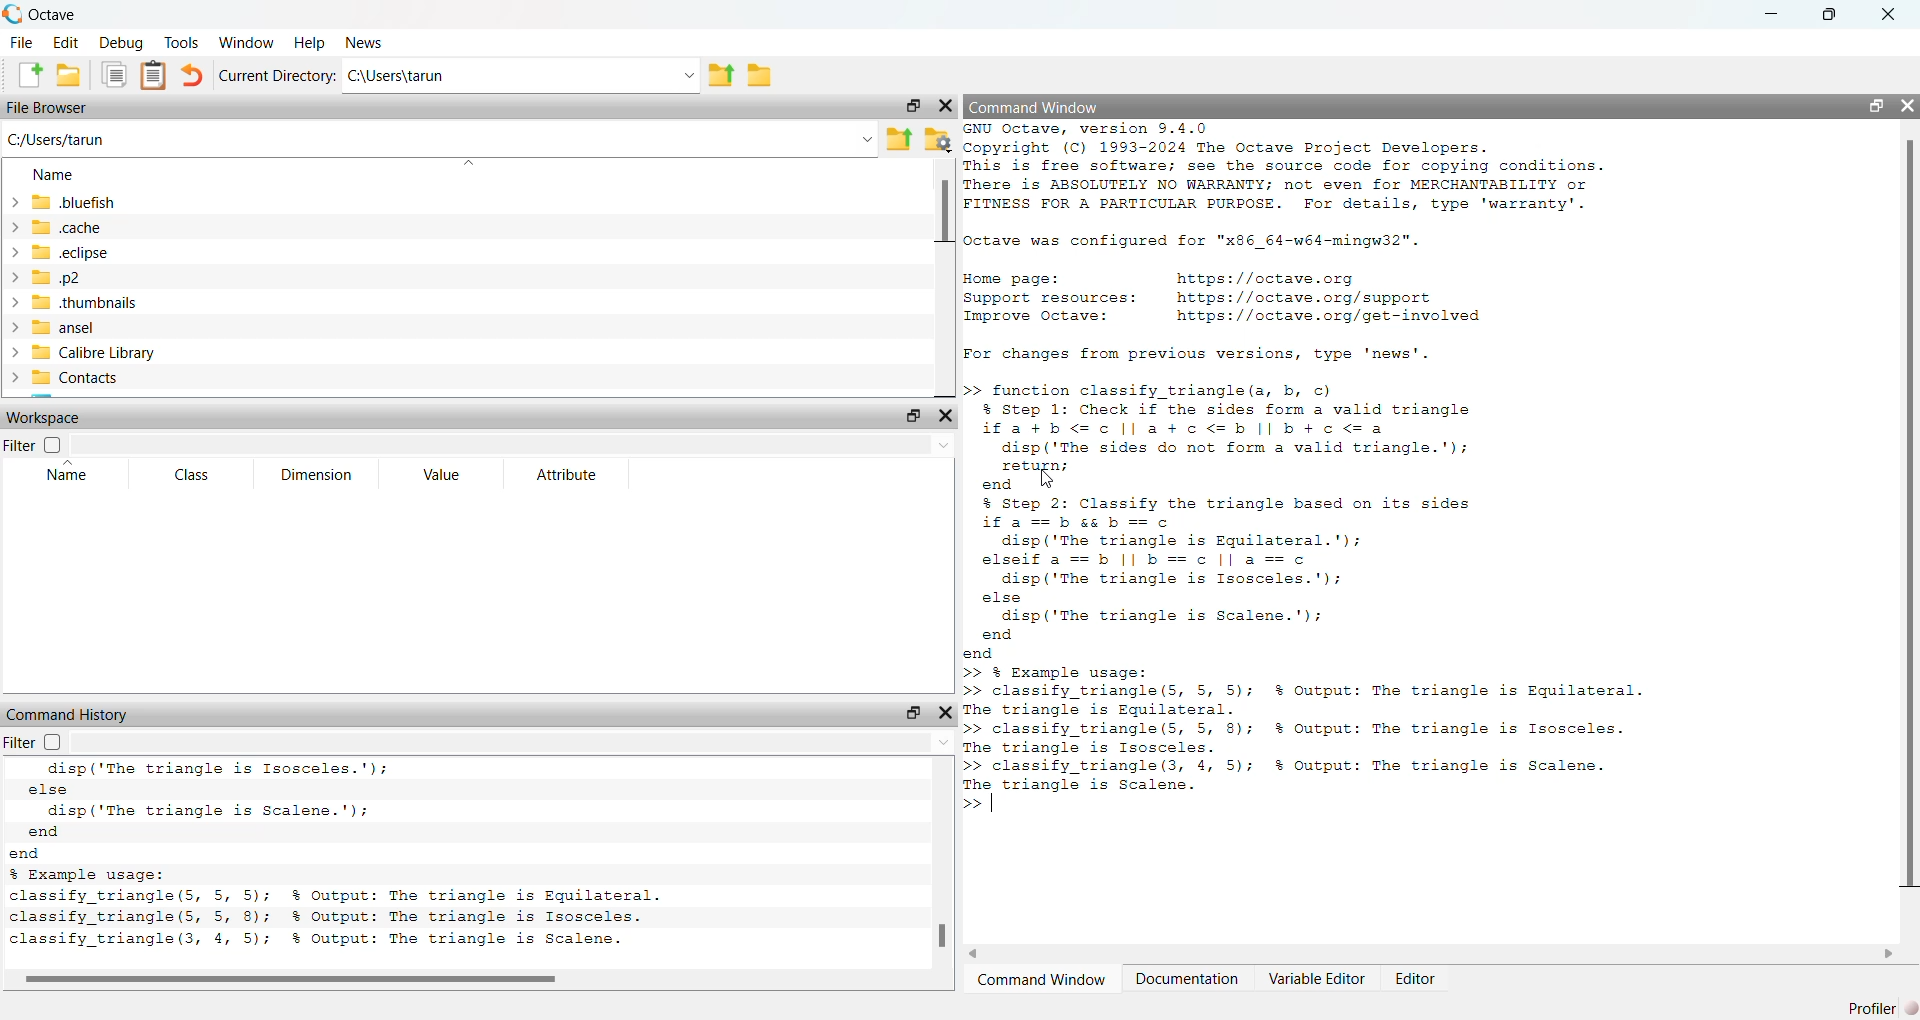 The width and height of the screenshot is (1920, 1020). What do you see at coordinates (1202, 356) in the screenshot?
I see `Fox changes from previous versions, type 'news'.` at bounding box center [1202, 356].